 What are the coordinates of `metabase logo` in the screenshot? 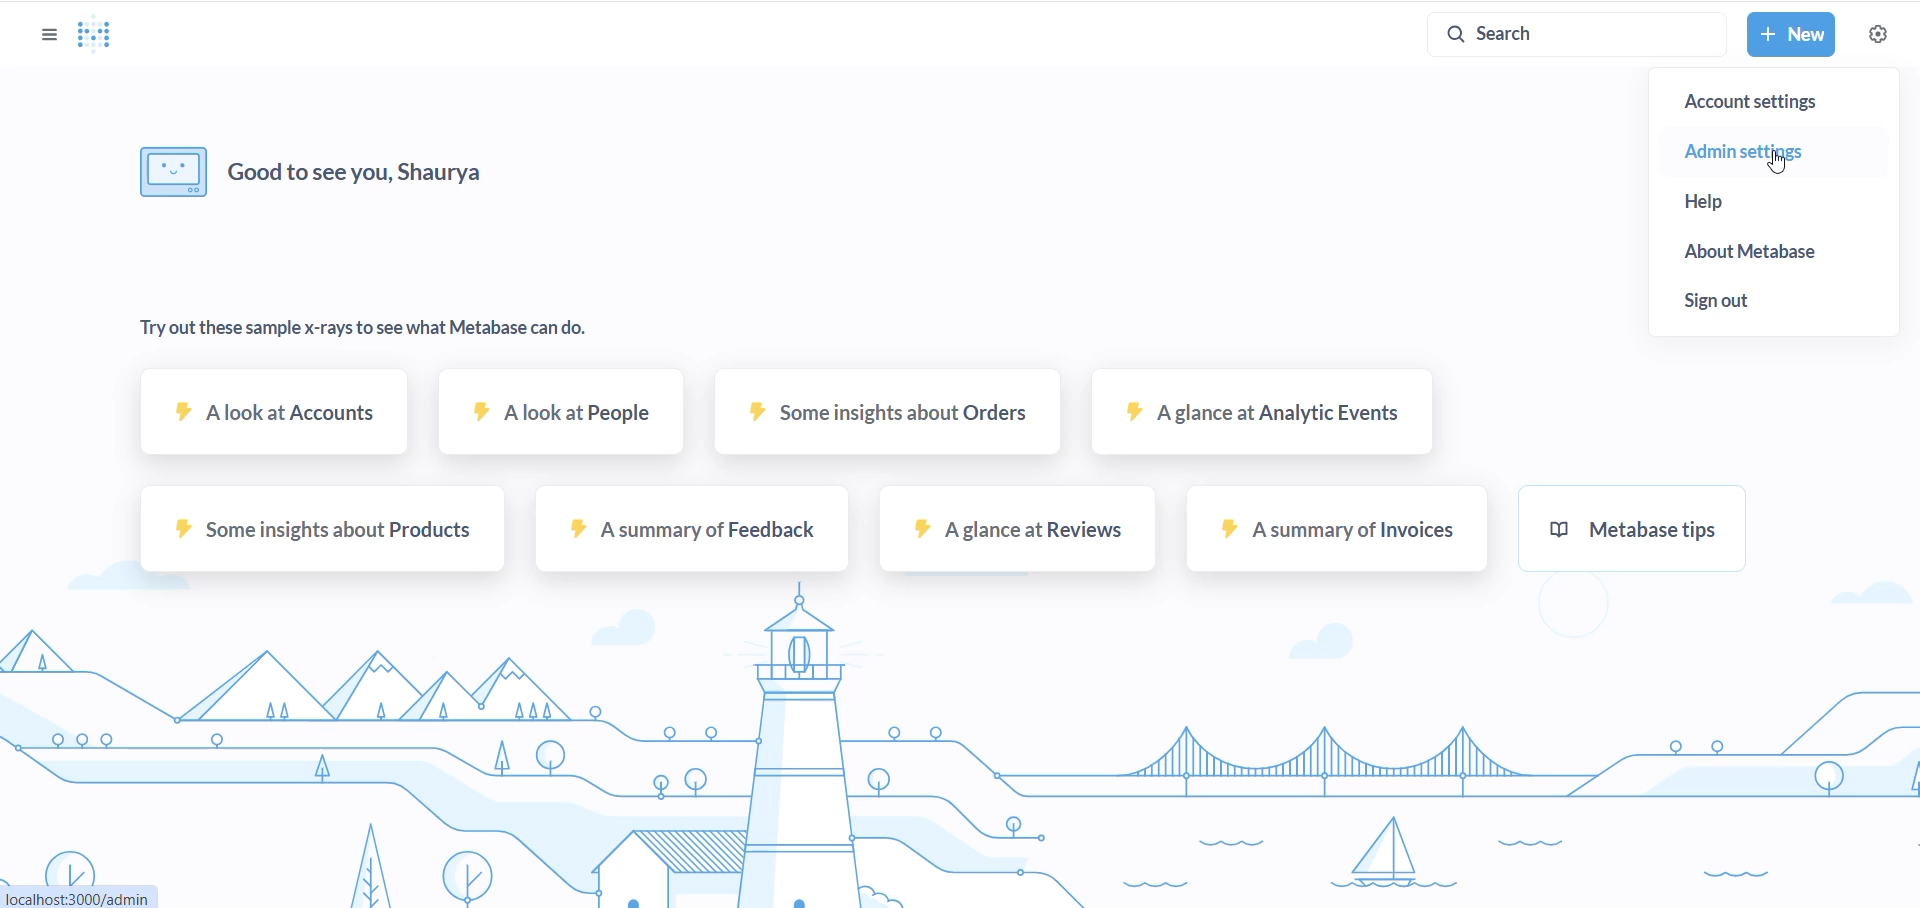 It's located at (98, 36).